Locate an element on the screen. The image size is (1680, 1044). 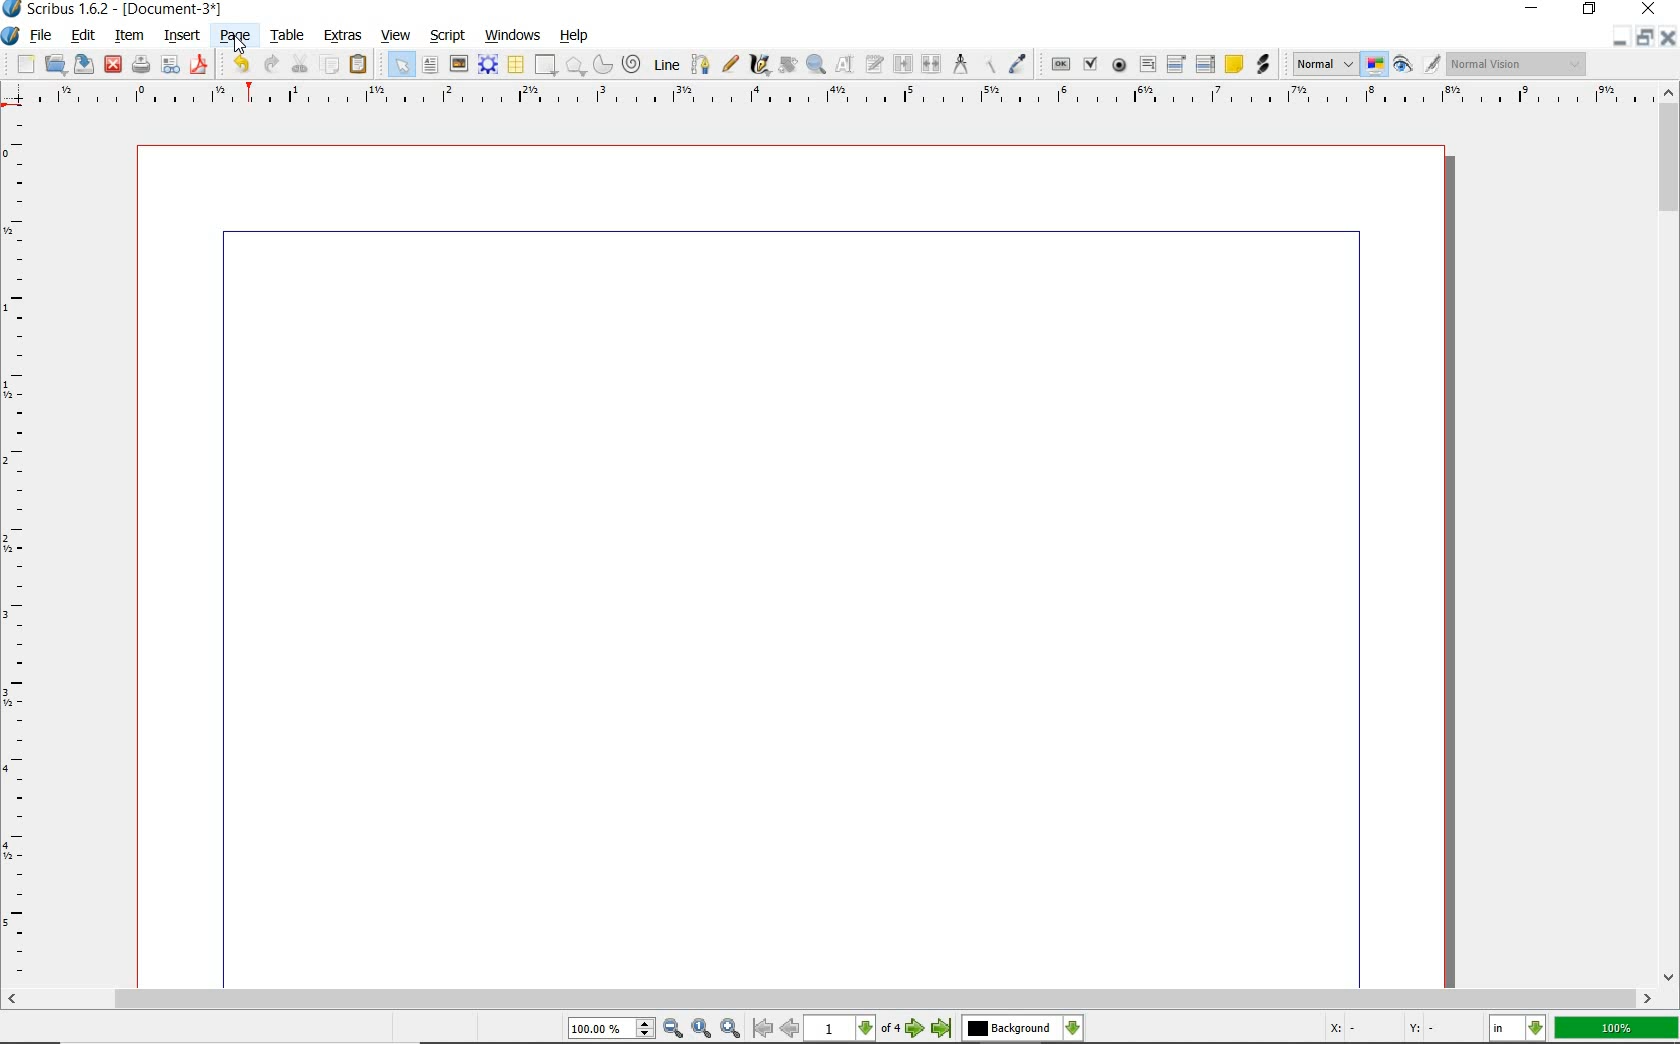
shape is located at coordinates (543, 66).